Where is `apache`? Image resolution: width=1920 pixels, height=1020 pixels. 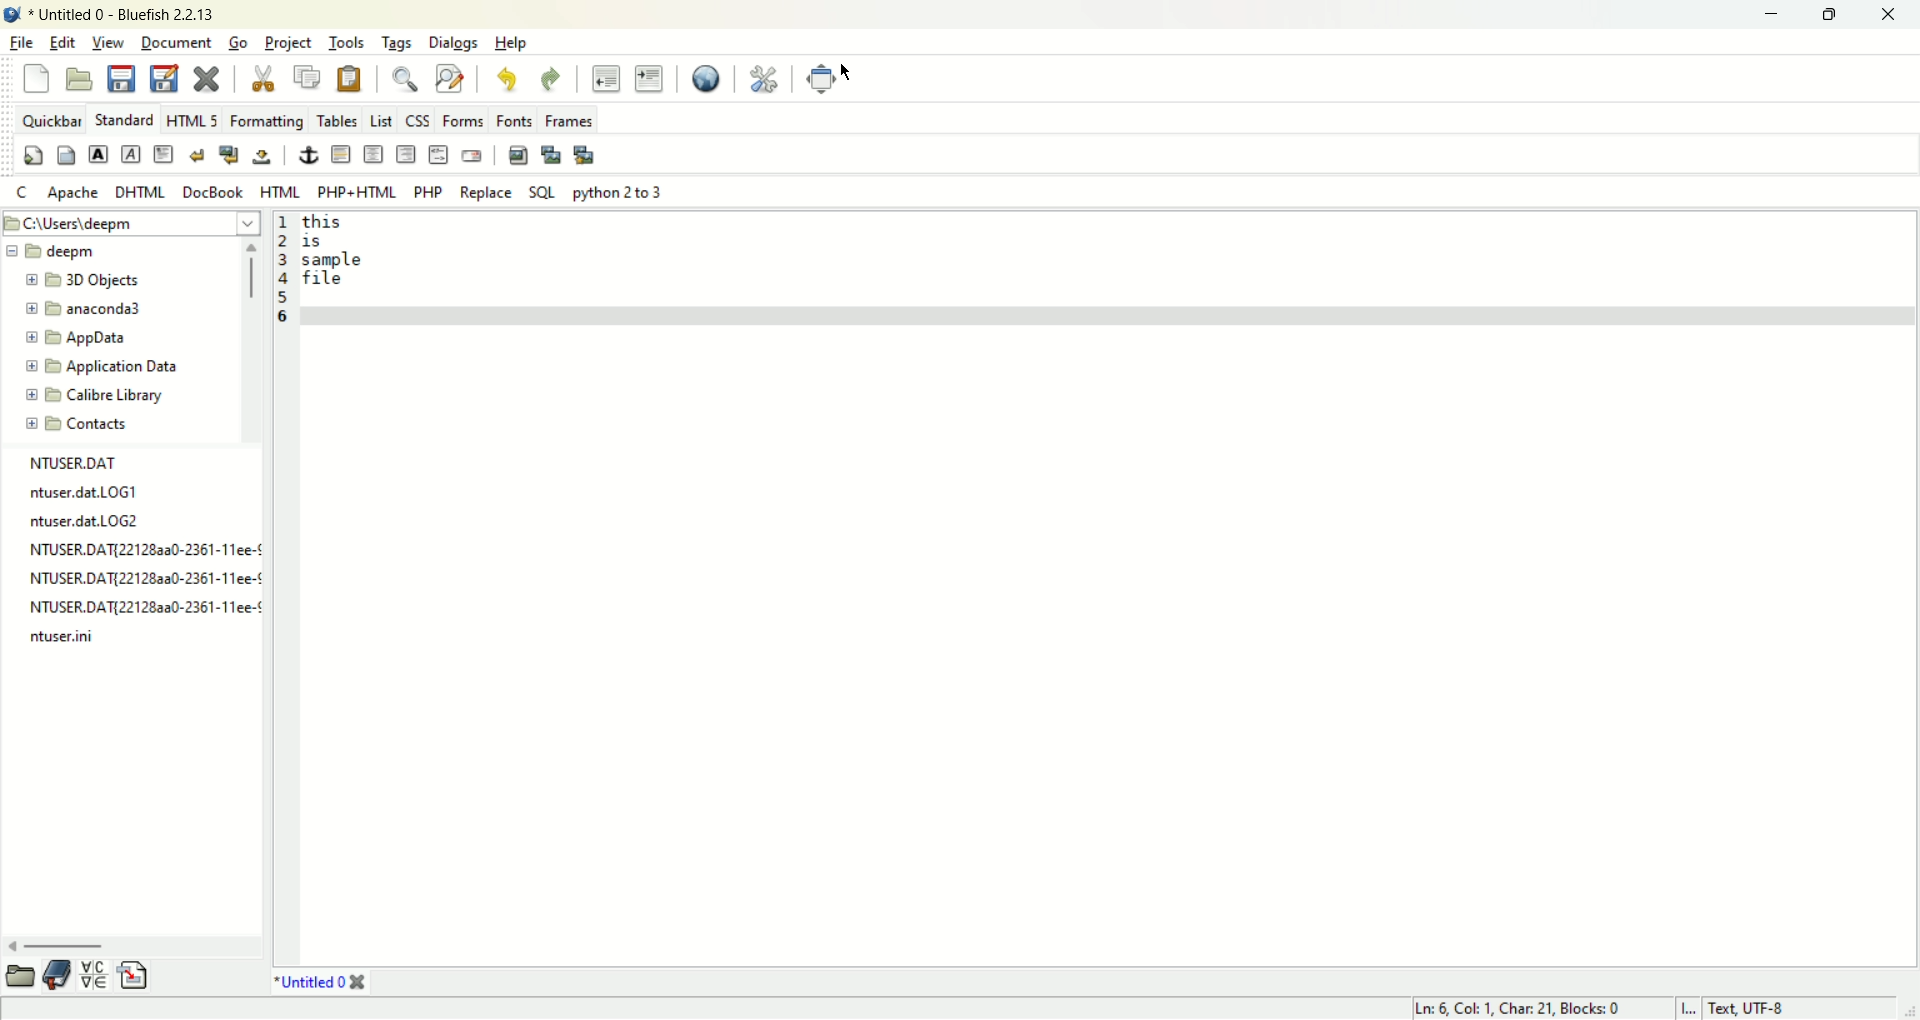 apache is located at coordinates (75, 193).